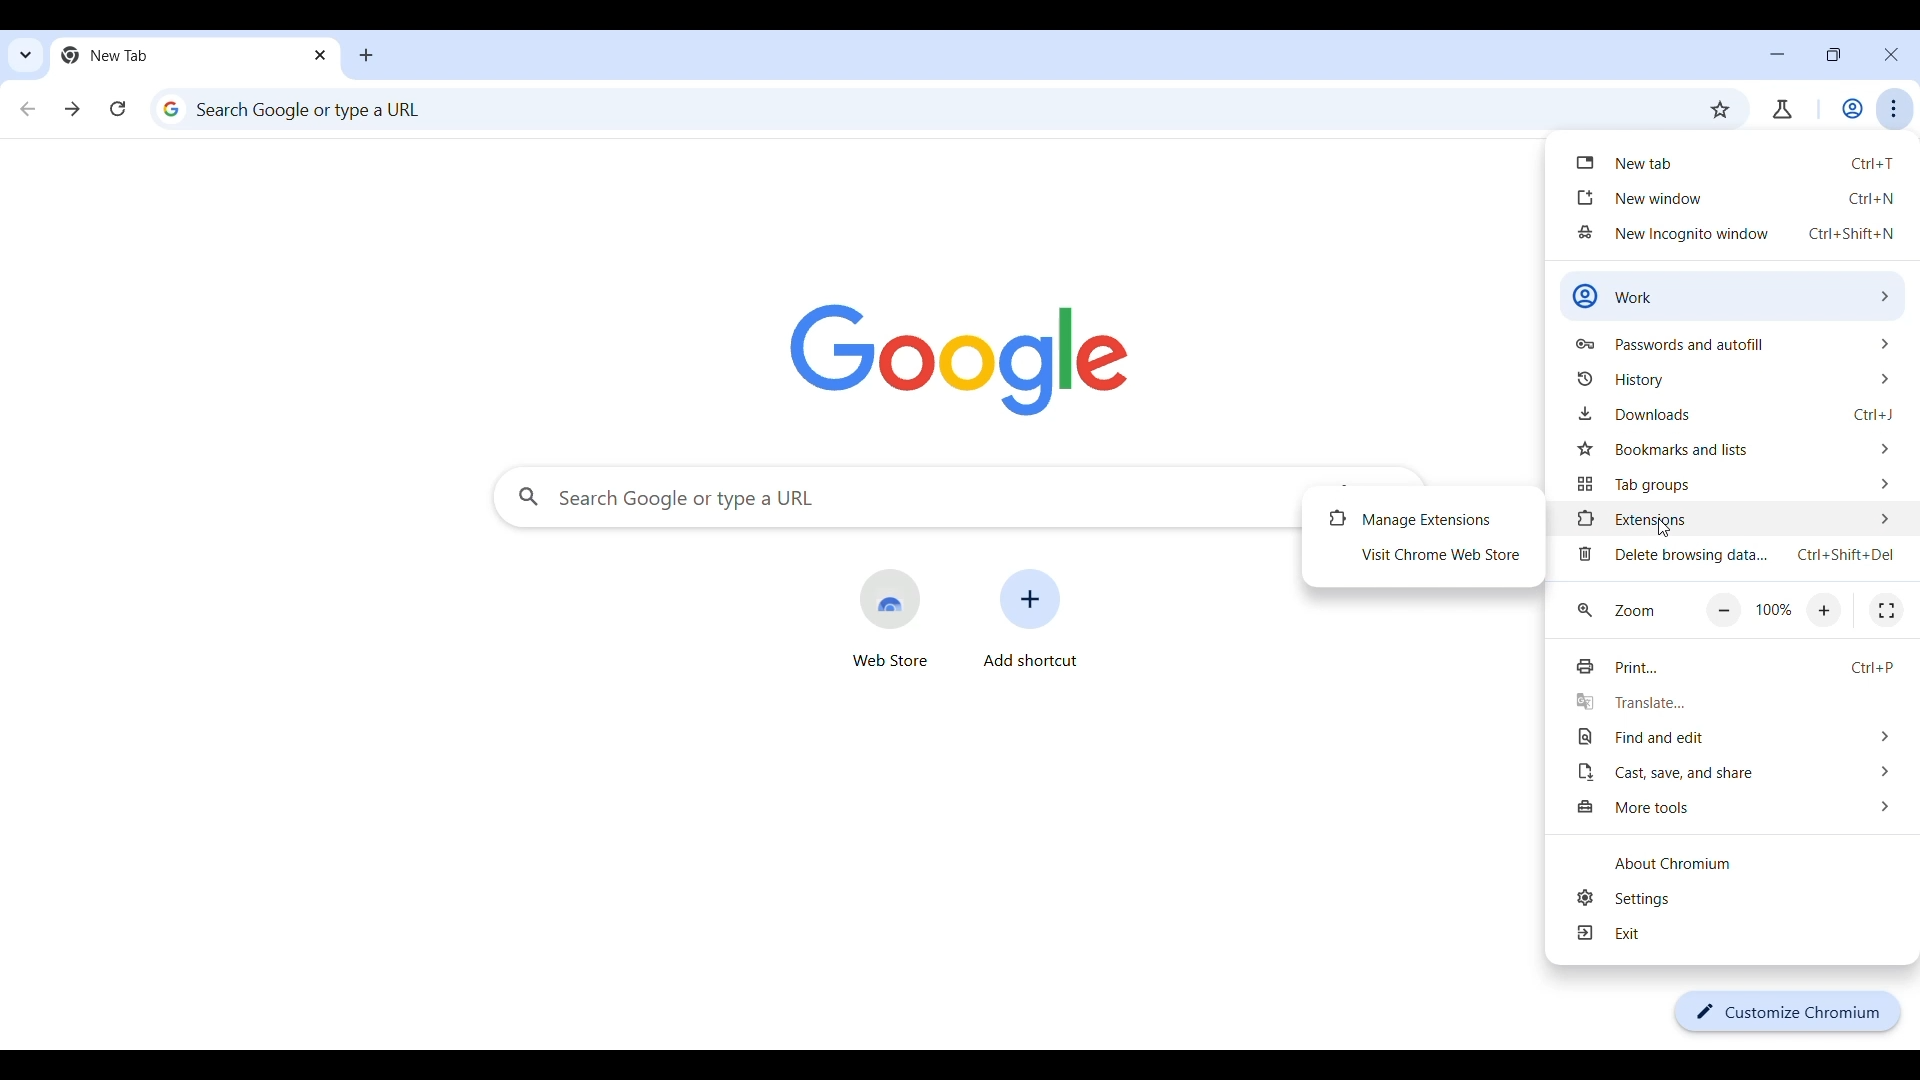 Image resolution: width=1920 pixels, height=1080 pixels. What do you see at coordinates (1733, 196) in the screenshot?
I see `Open new window` at bounding box center [1733, 196].